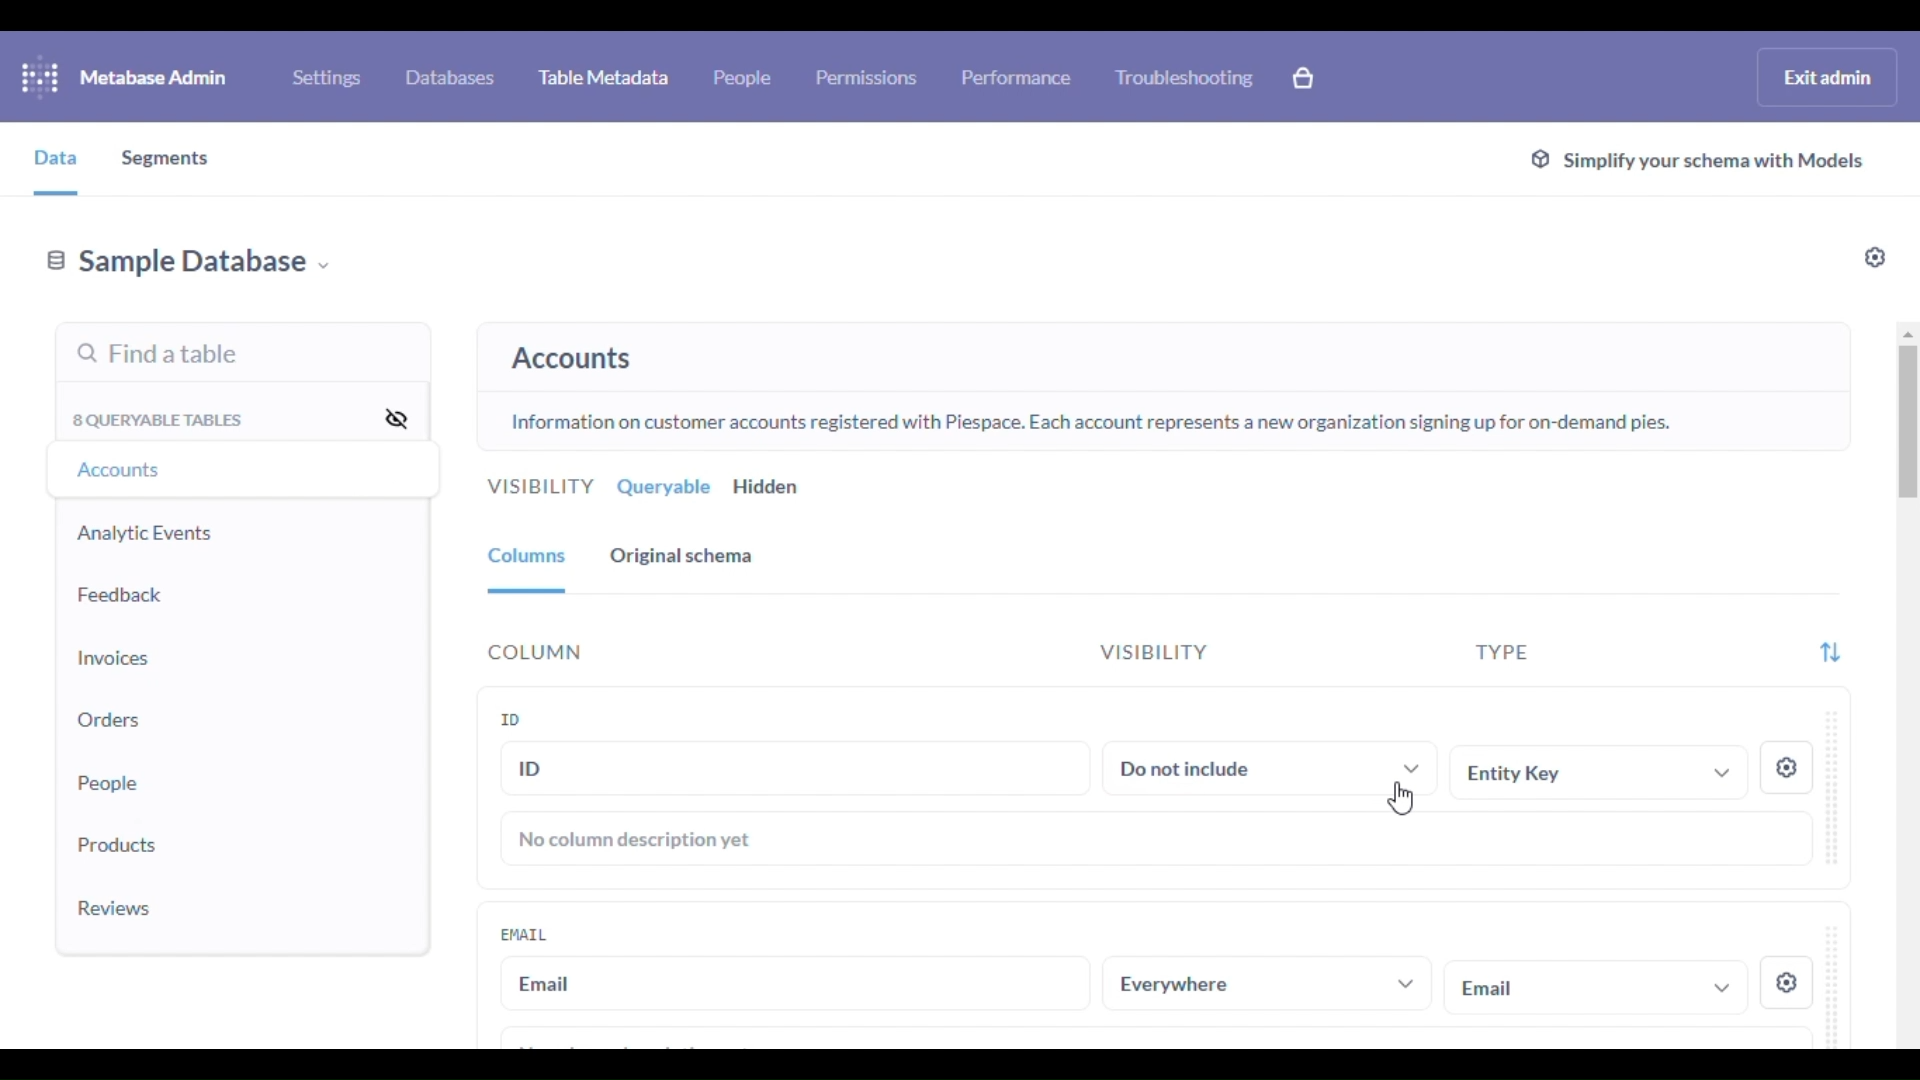  Describe the element at coordinates (1400, 798) in the screenshot. I see `cursor` at that location.